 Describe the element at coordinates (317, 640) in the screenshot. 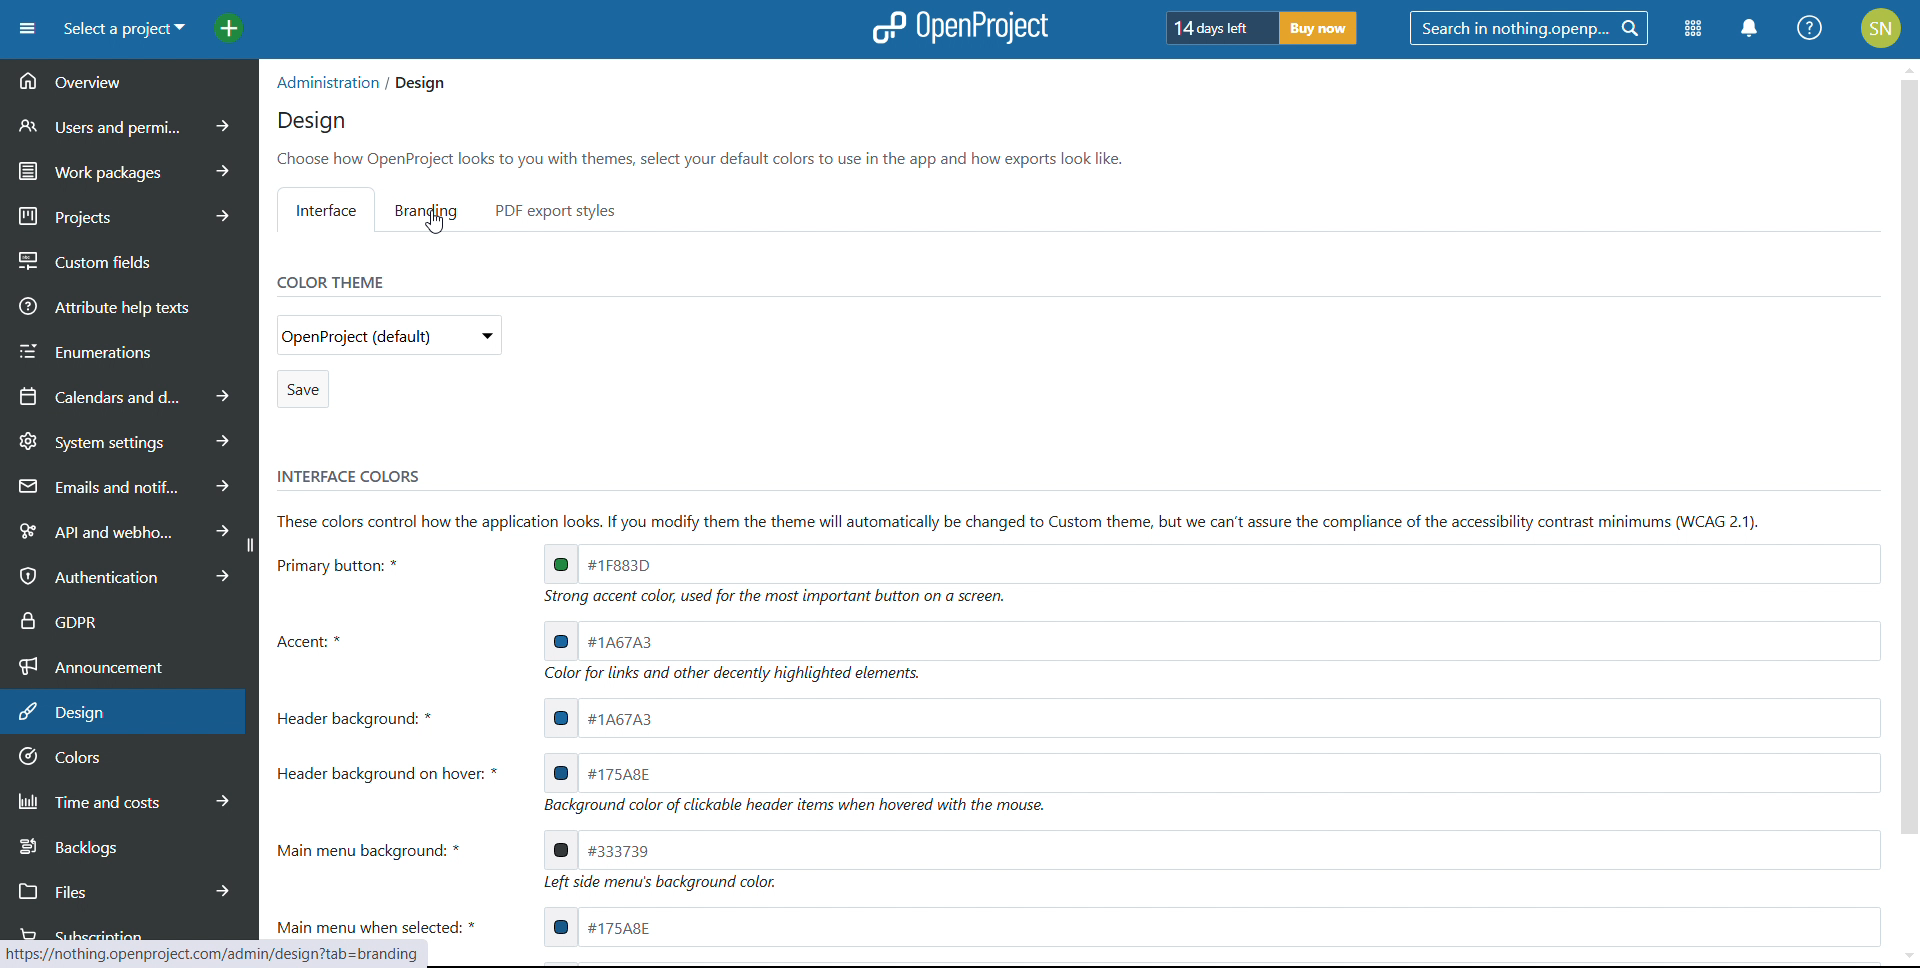

I see `Accent*` at that location.